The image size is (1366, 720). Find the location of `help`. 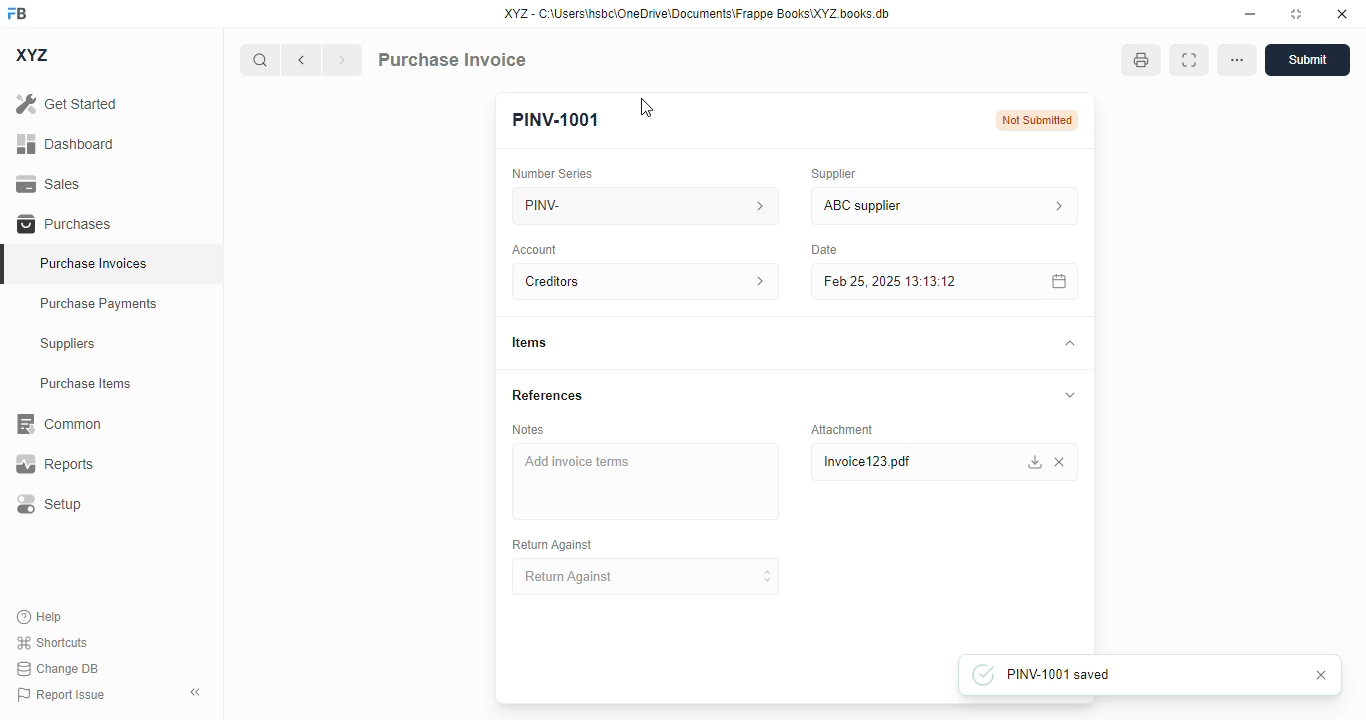

help is located at coordinates (40, 617).